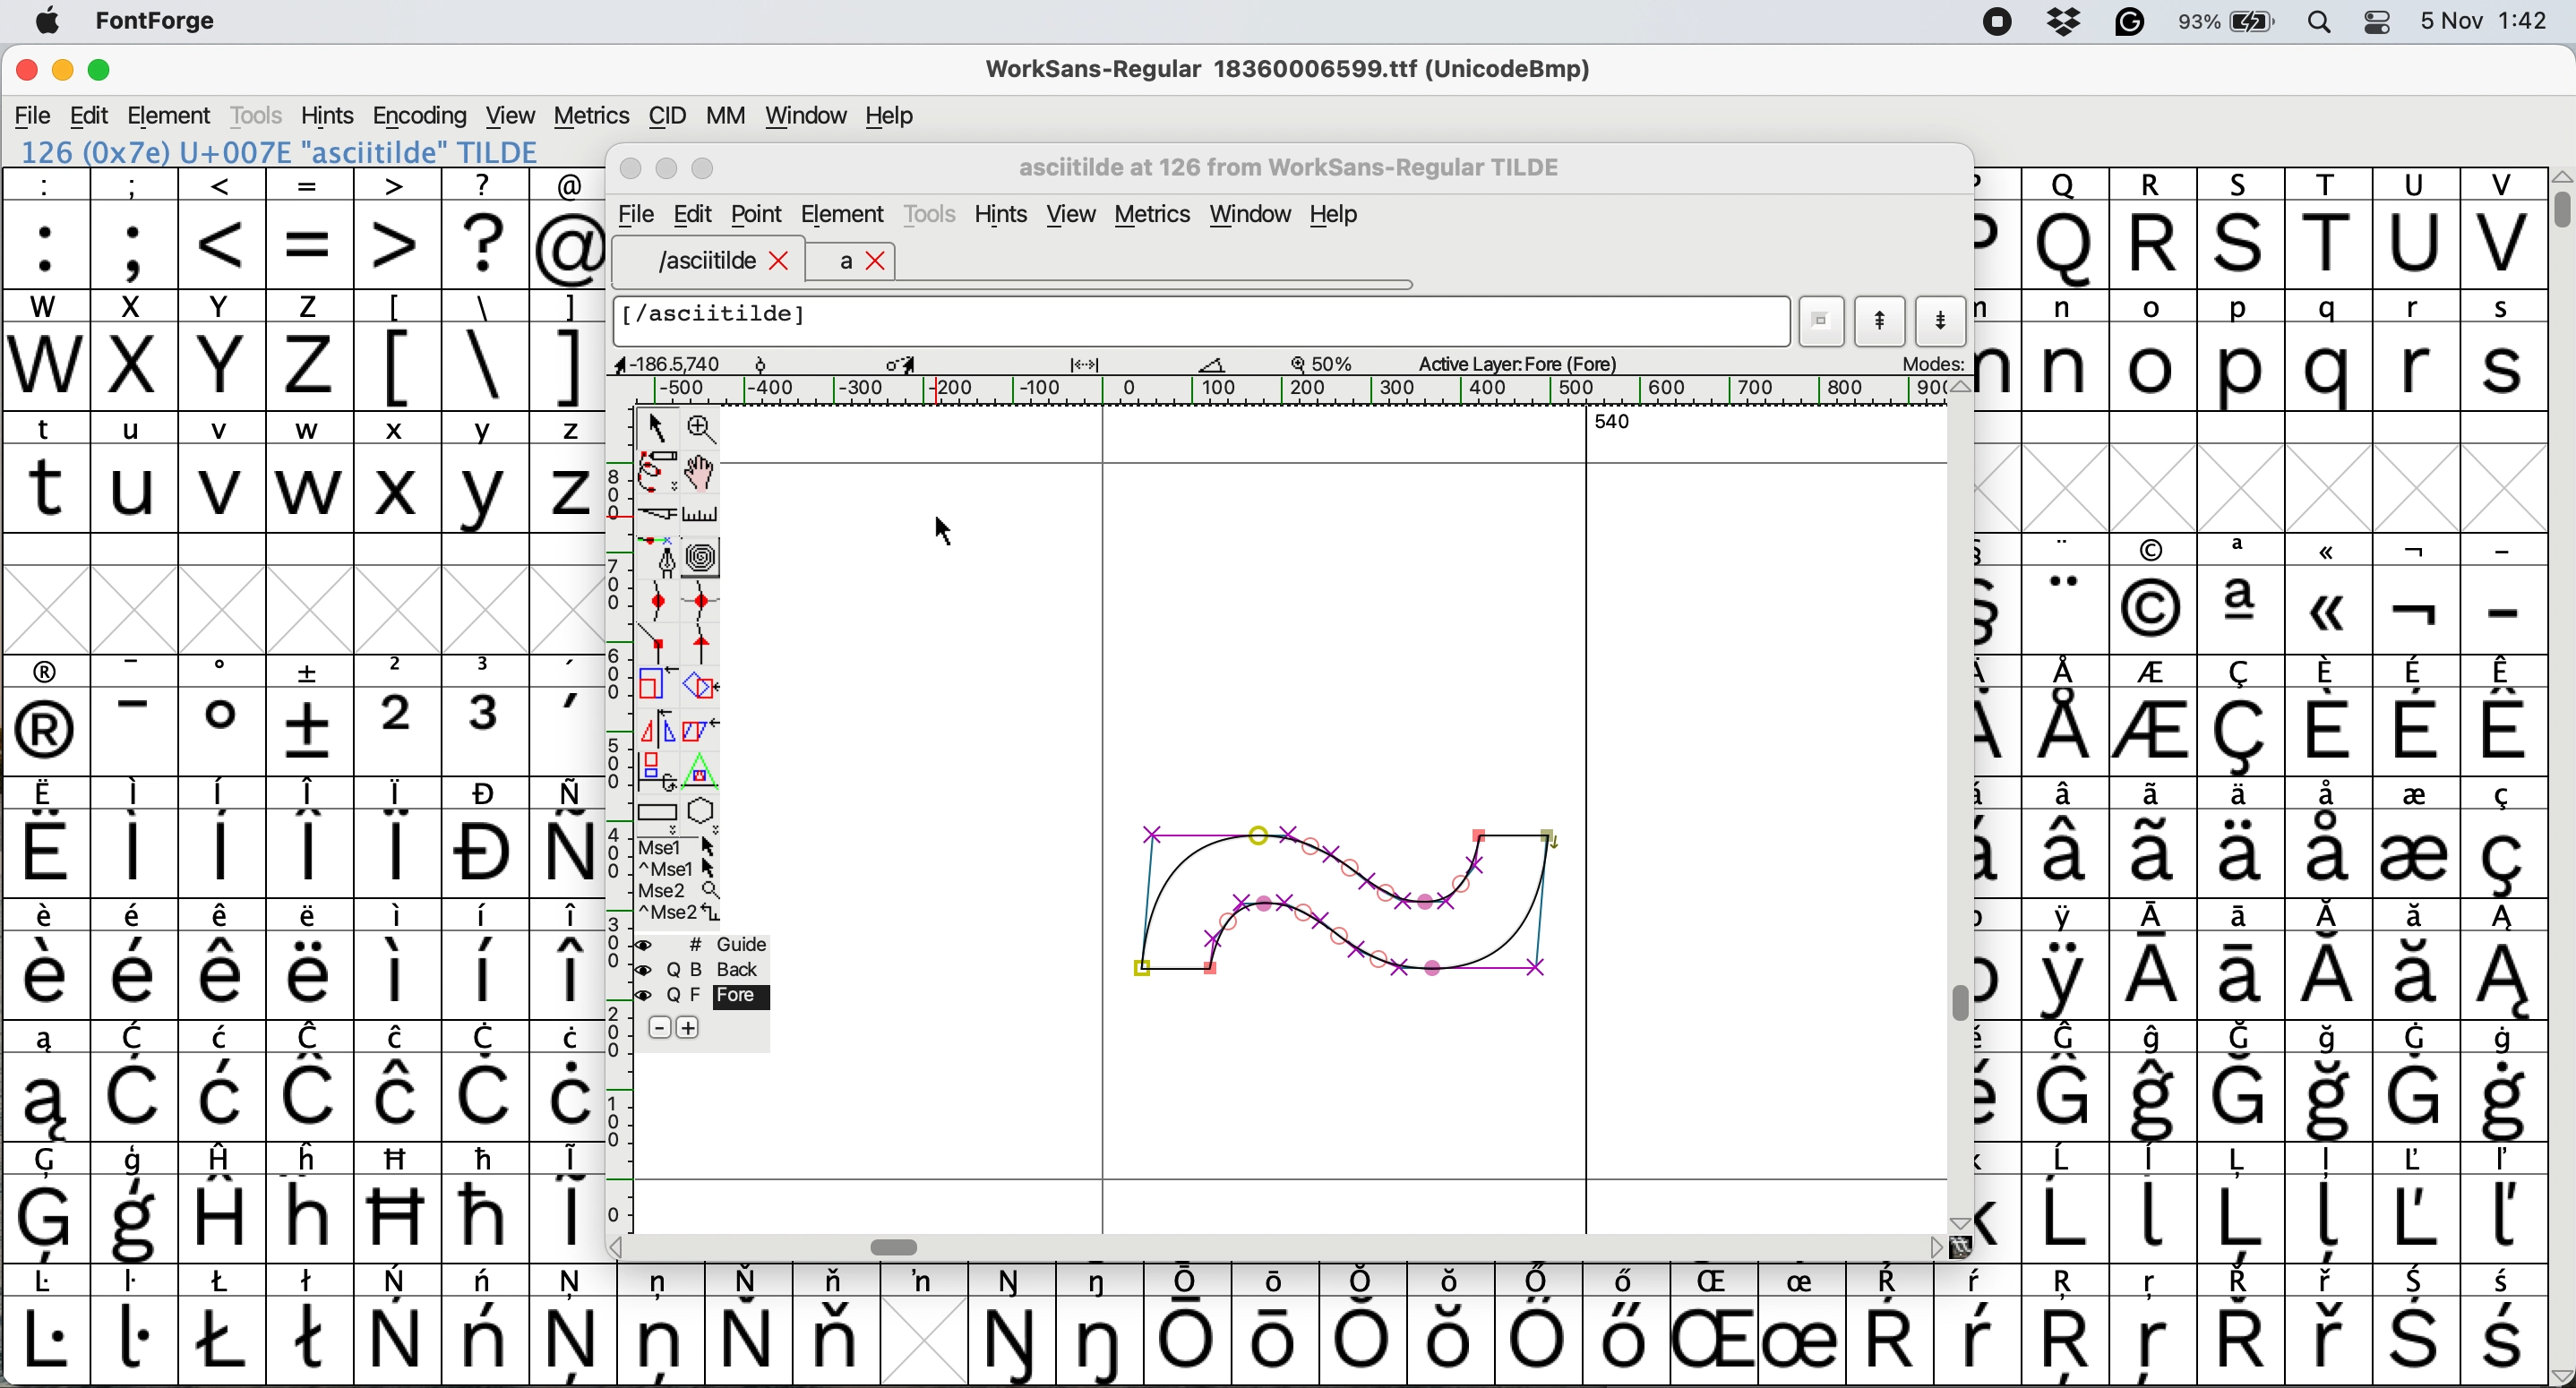  What do you see at coordinates (313, 1322) in the screenshot?
I see `symbol` at bounding box center [313, 1322].